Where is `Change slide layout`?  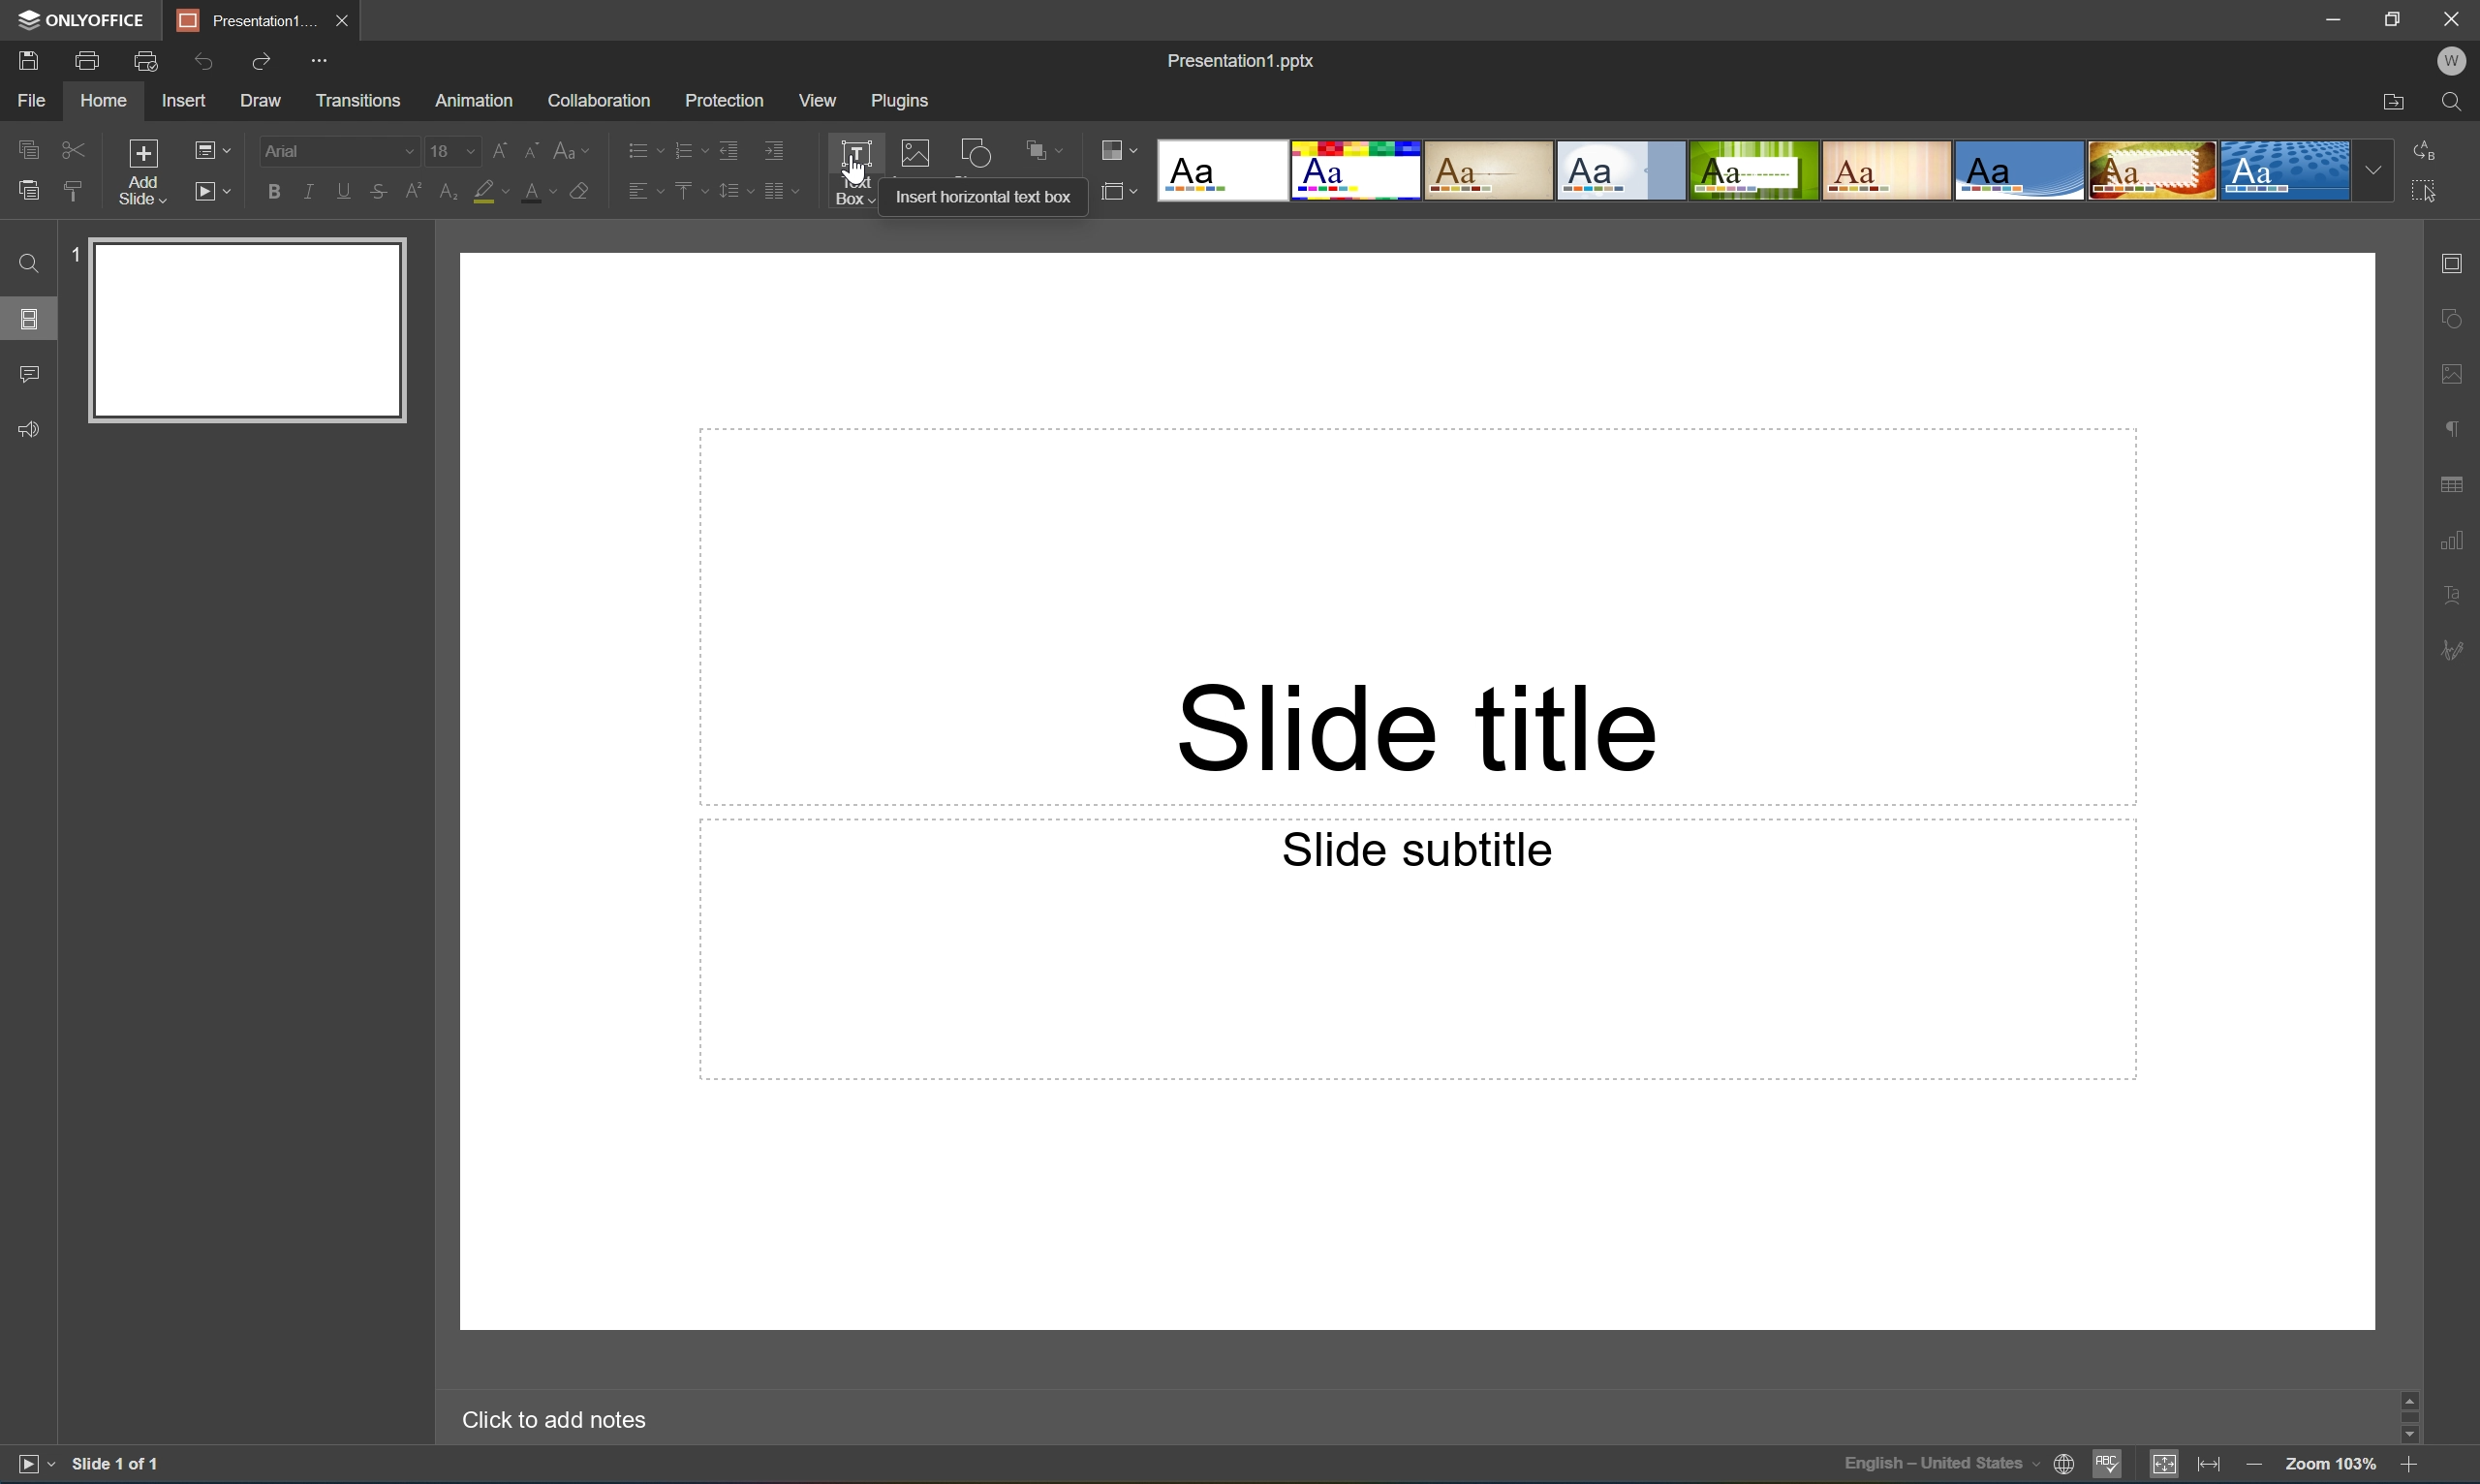 Change slide layout is located at coordinates (208, 147).